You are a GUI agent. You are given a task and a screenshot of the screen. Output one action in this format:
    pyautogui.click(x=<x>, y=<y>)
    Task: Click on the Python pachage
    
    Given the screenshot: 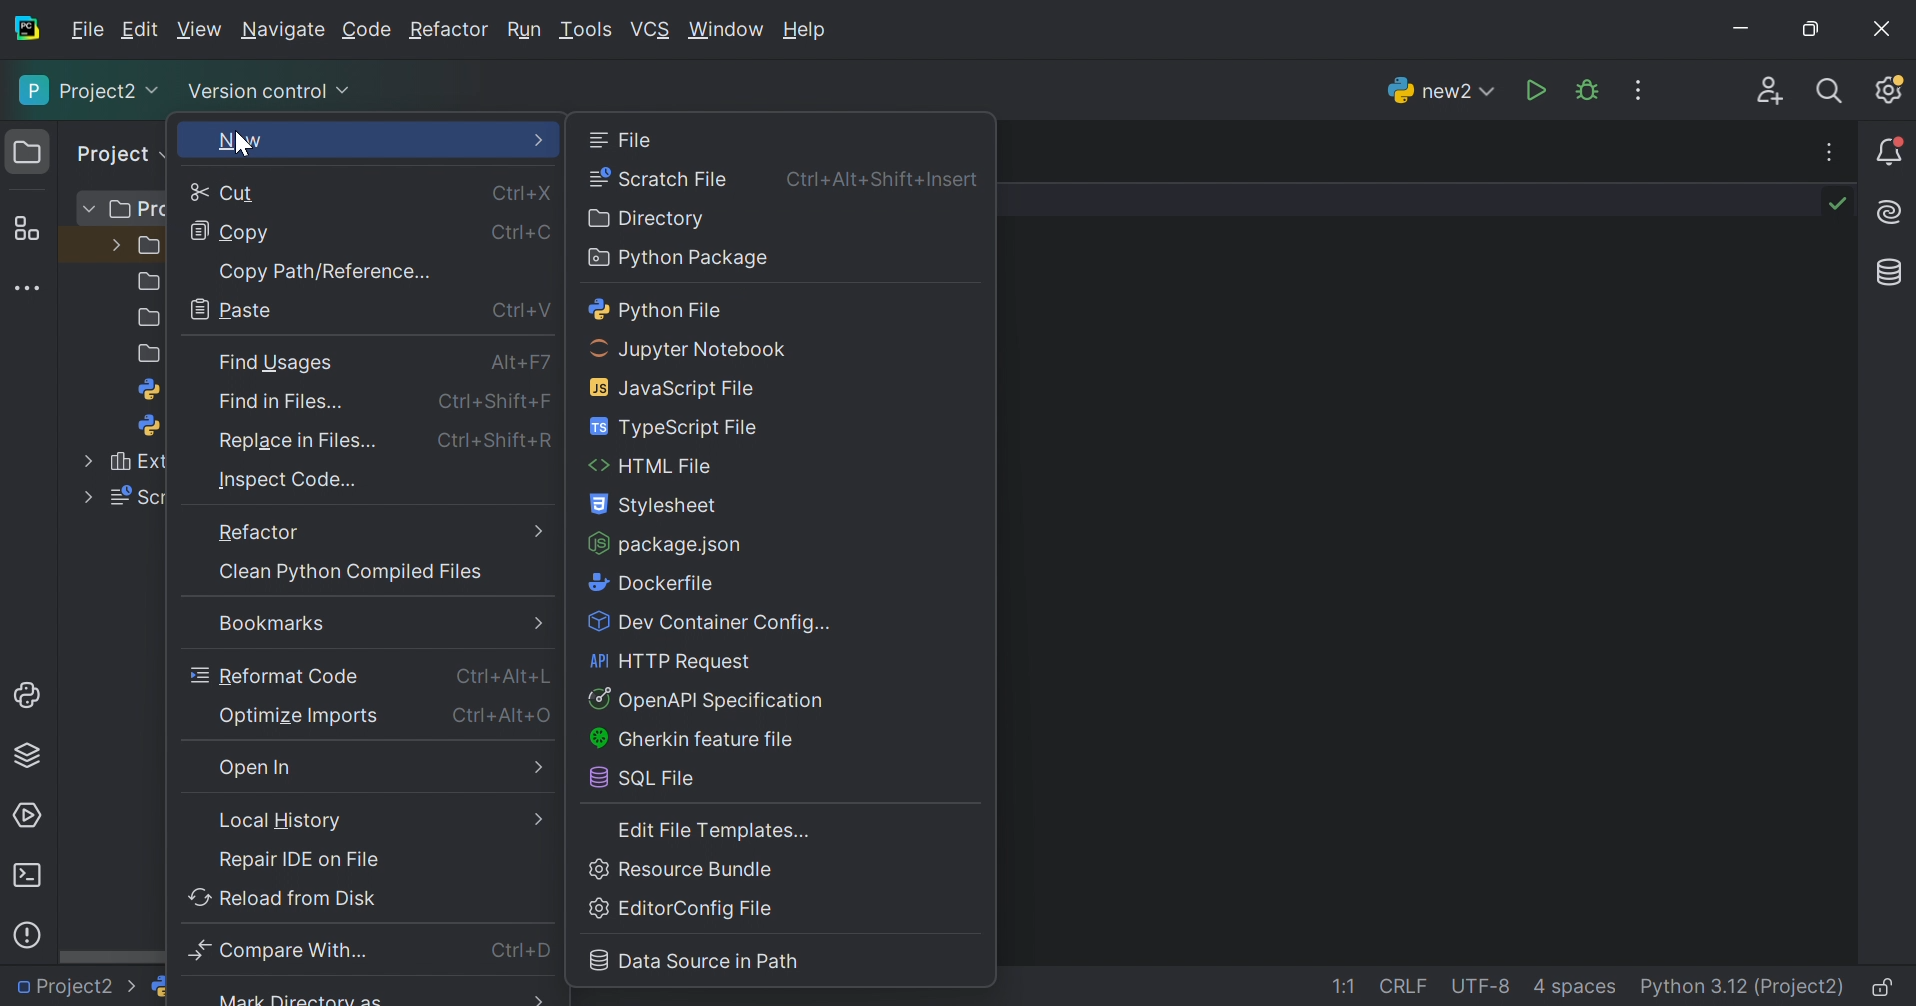 What is the action you would take?
    pyautogui.click(x=678, y=259)
    